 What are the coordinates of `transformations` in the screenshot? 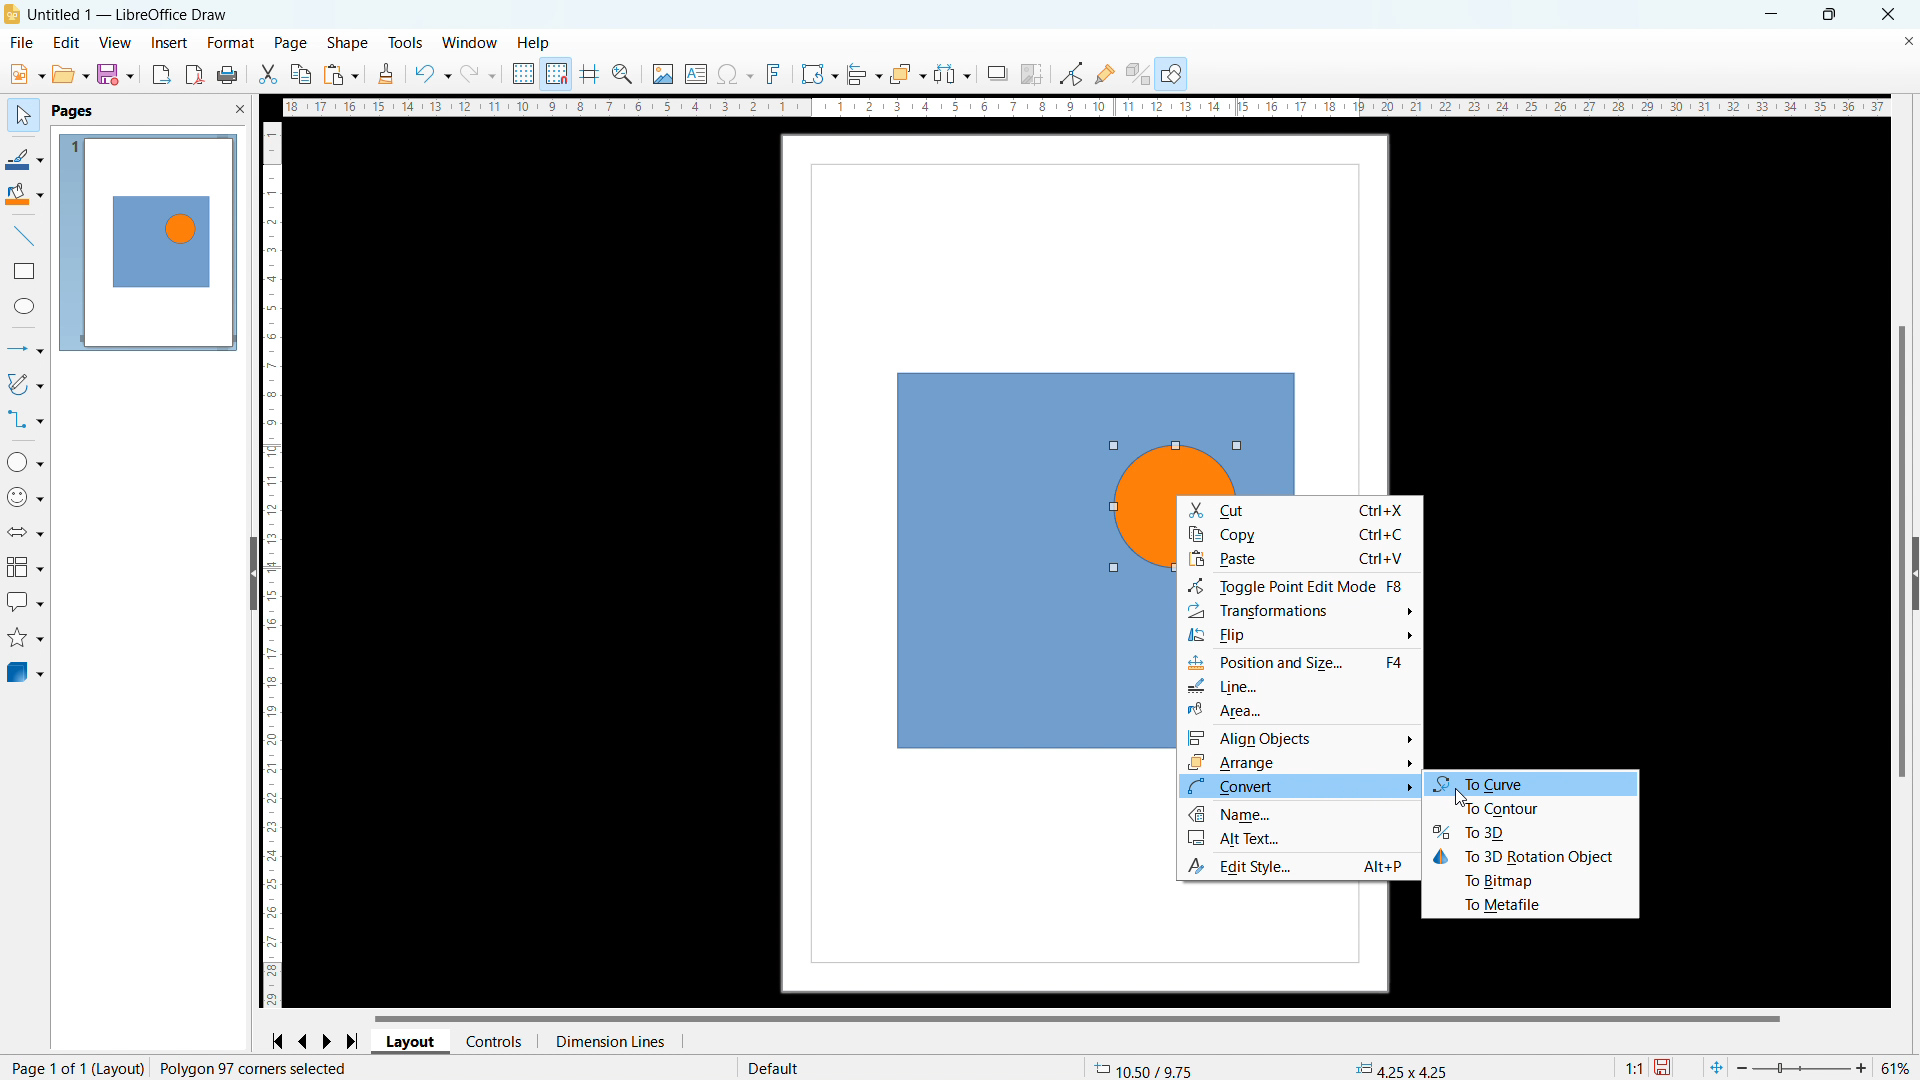 It's located at (817, 74).